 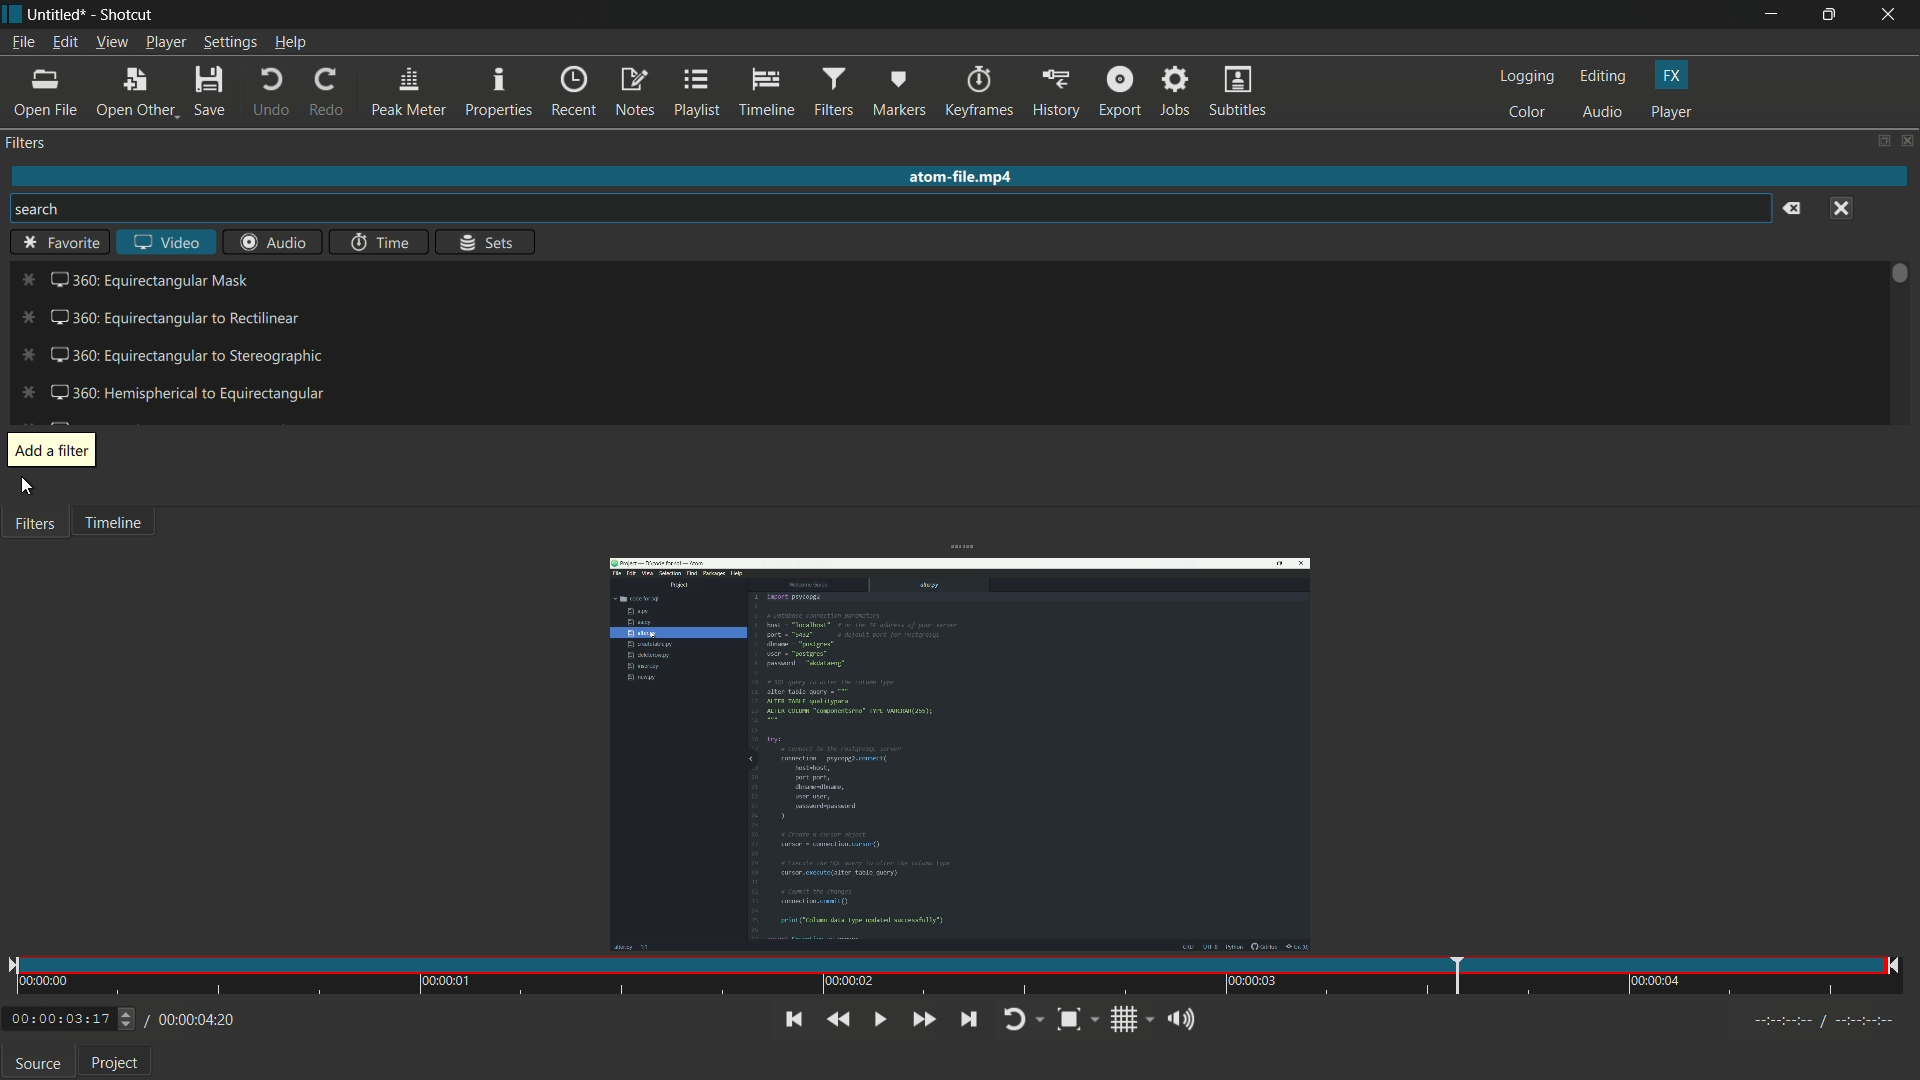 What do you see at coordinates (1021, 1019) in the screenshot?
I see `toggle player looping` at bounding box center [1021, 1019].